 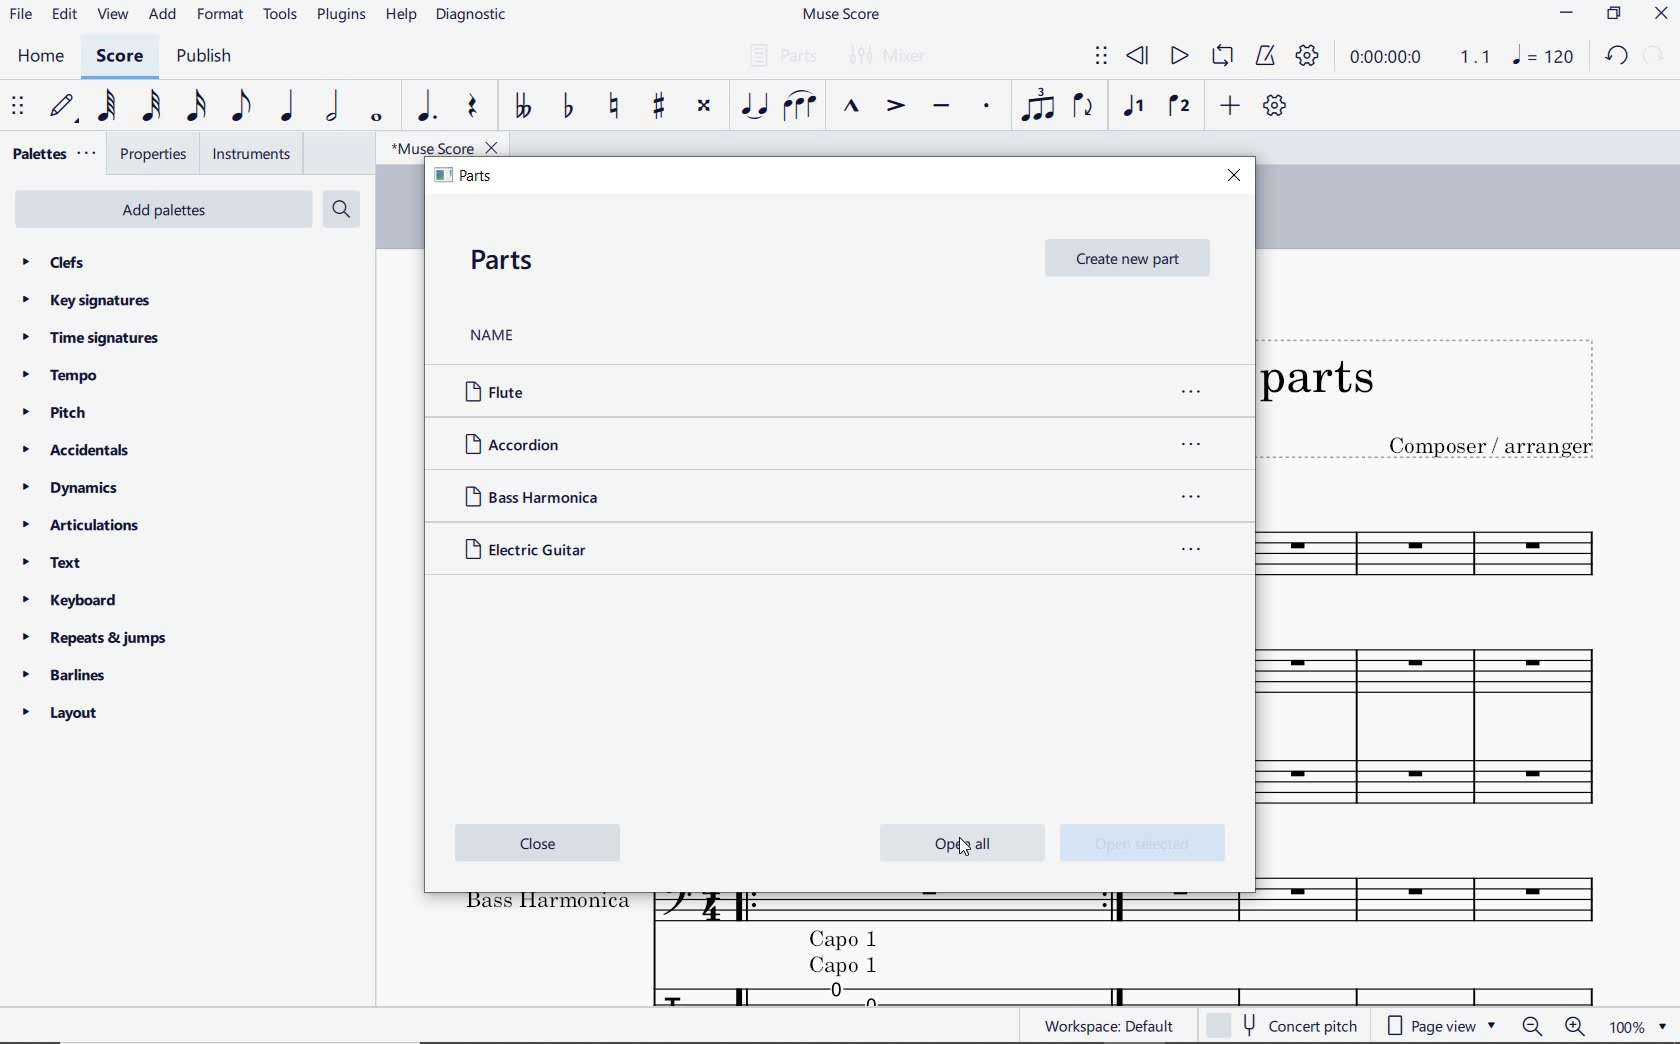 What do you see at coordinates (779, 55) in the screenshot?
I see `parts` at bounding box center [779, 55].